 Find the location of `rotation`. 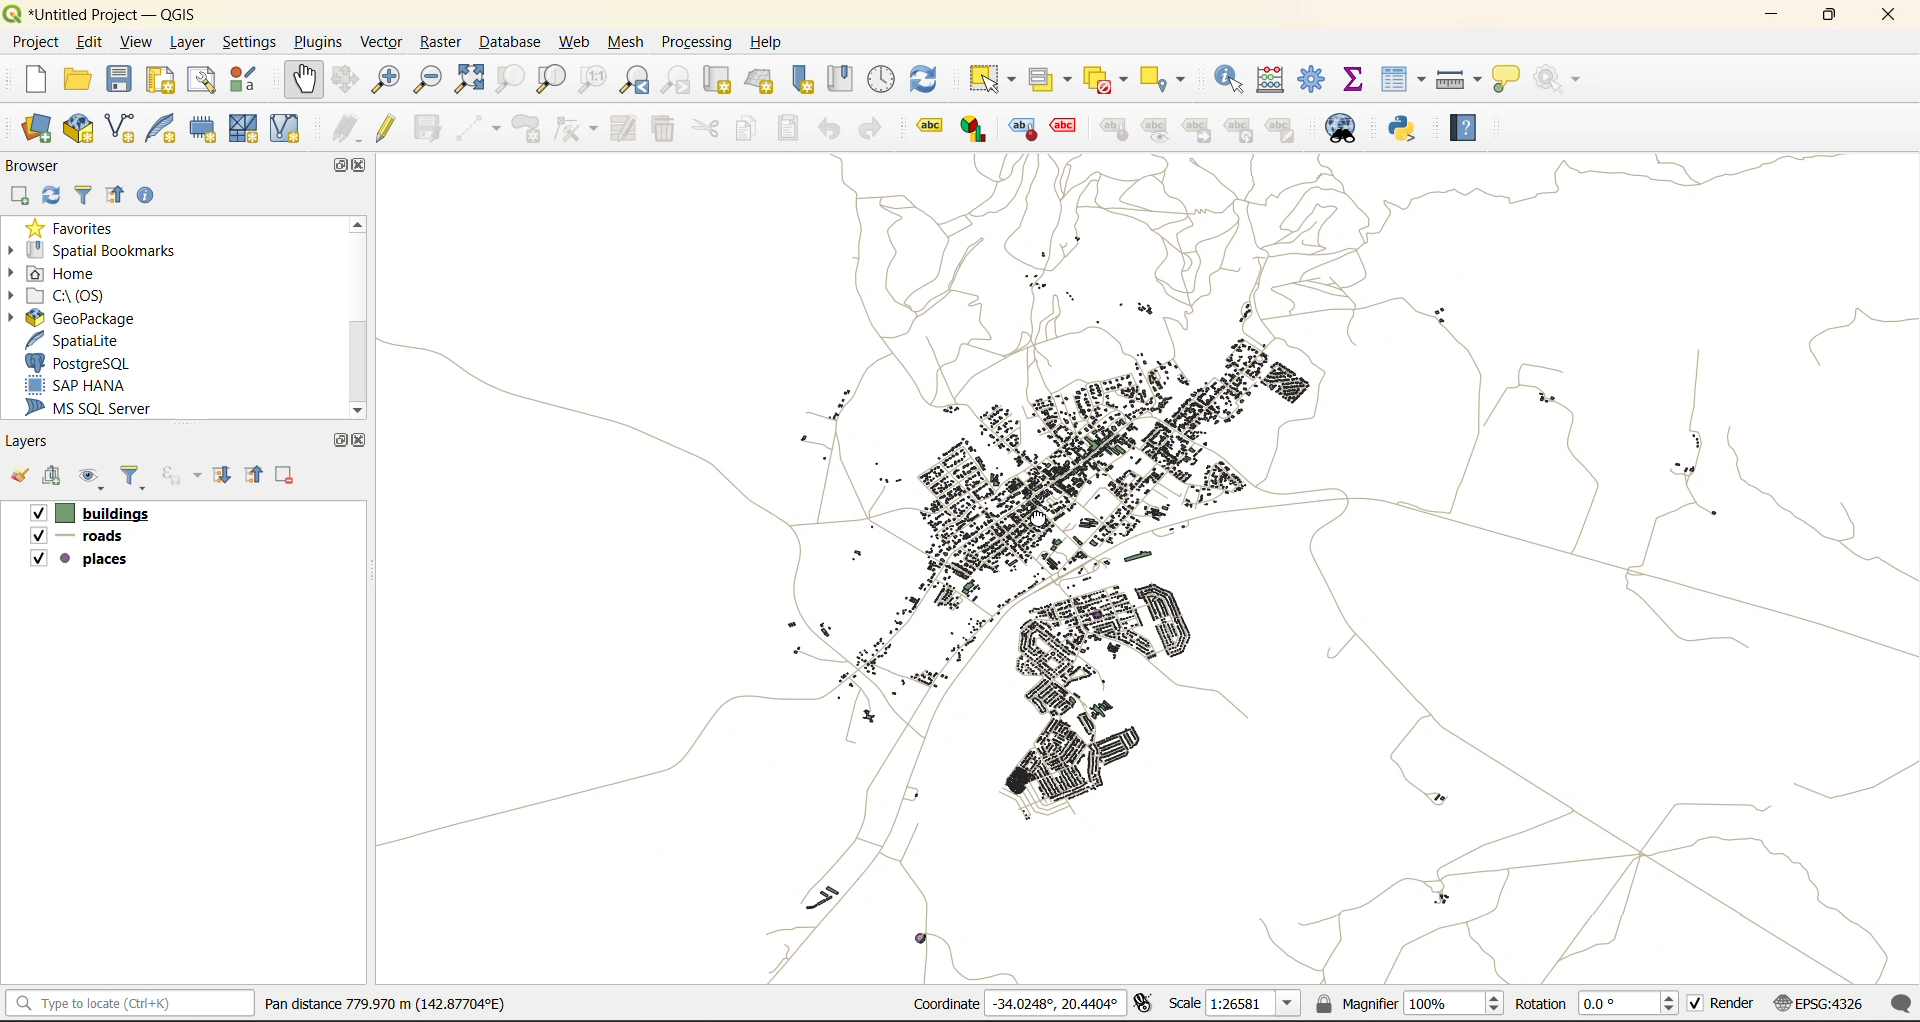

rotation is located at coordinates (1594, 1004).